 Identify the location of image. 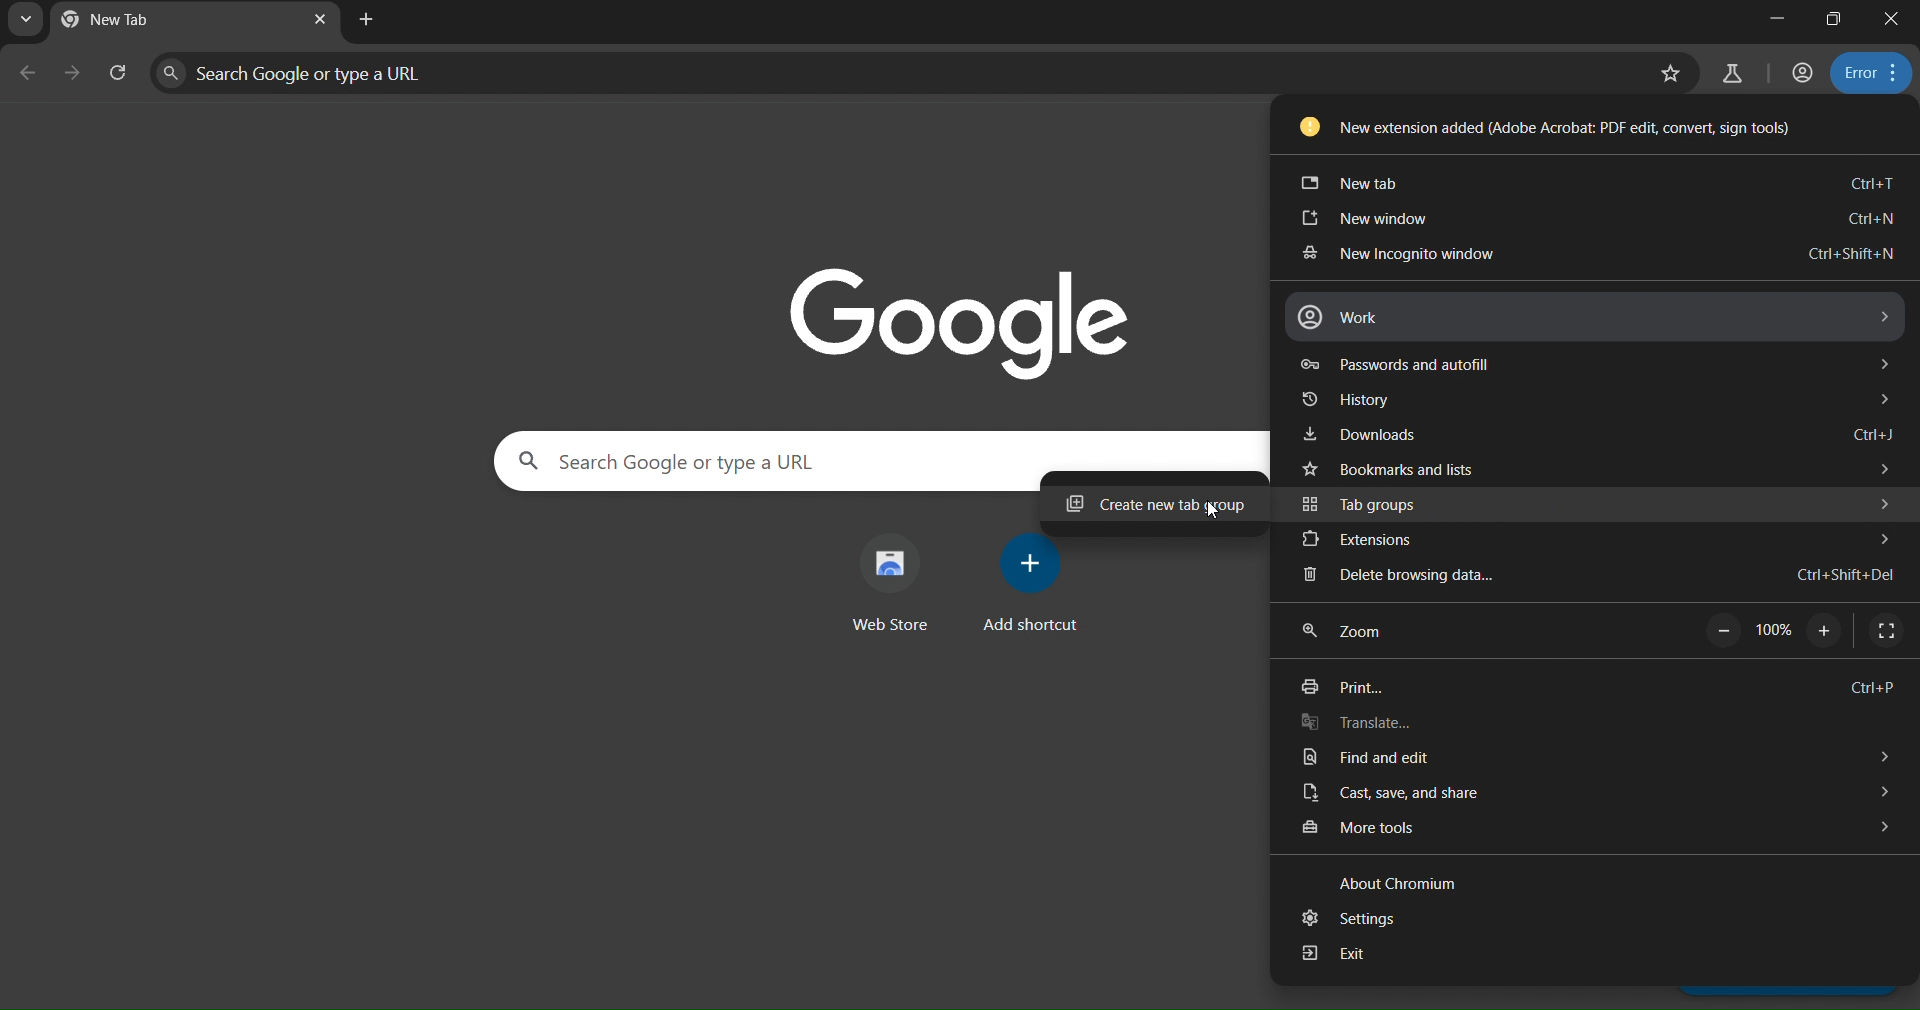
(977, 320).